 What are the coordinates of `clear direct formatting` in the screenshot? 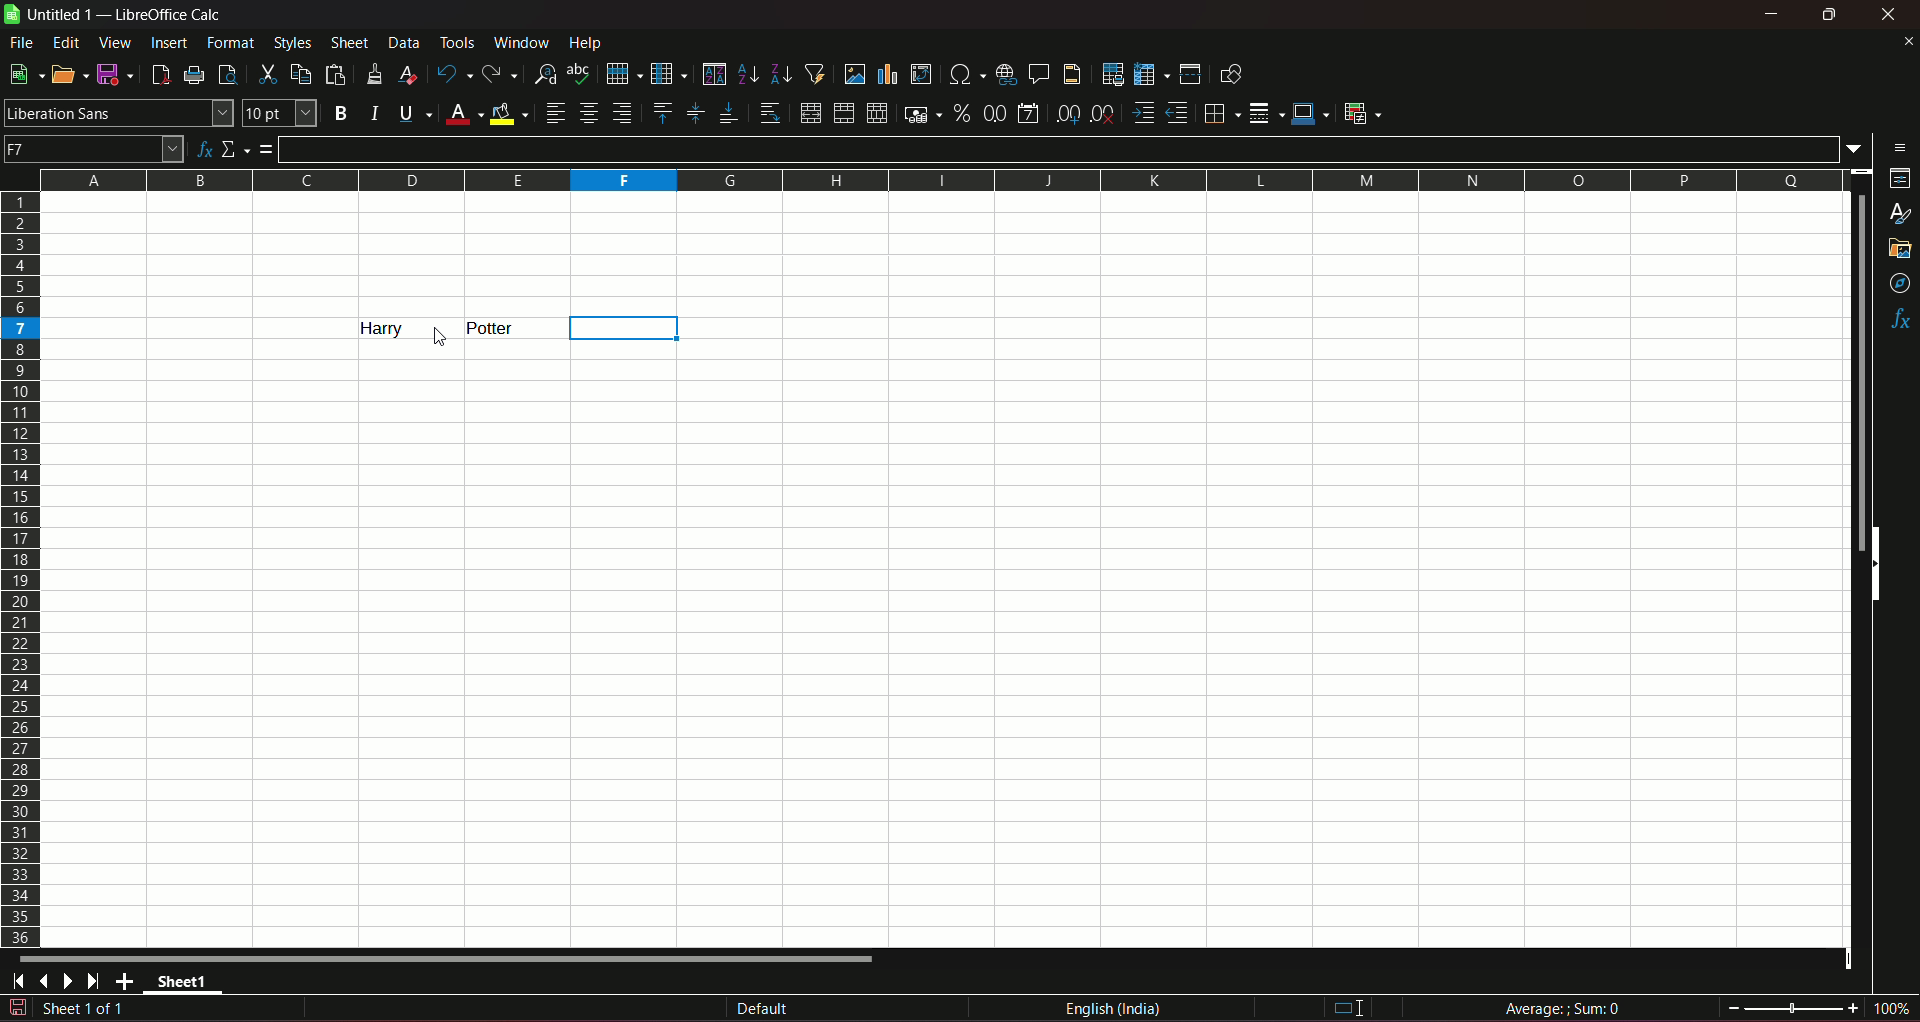 It's located at (411, 74).